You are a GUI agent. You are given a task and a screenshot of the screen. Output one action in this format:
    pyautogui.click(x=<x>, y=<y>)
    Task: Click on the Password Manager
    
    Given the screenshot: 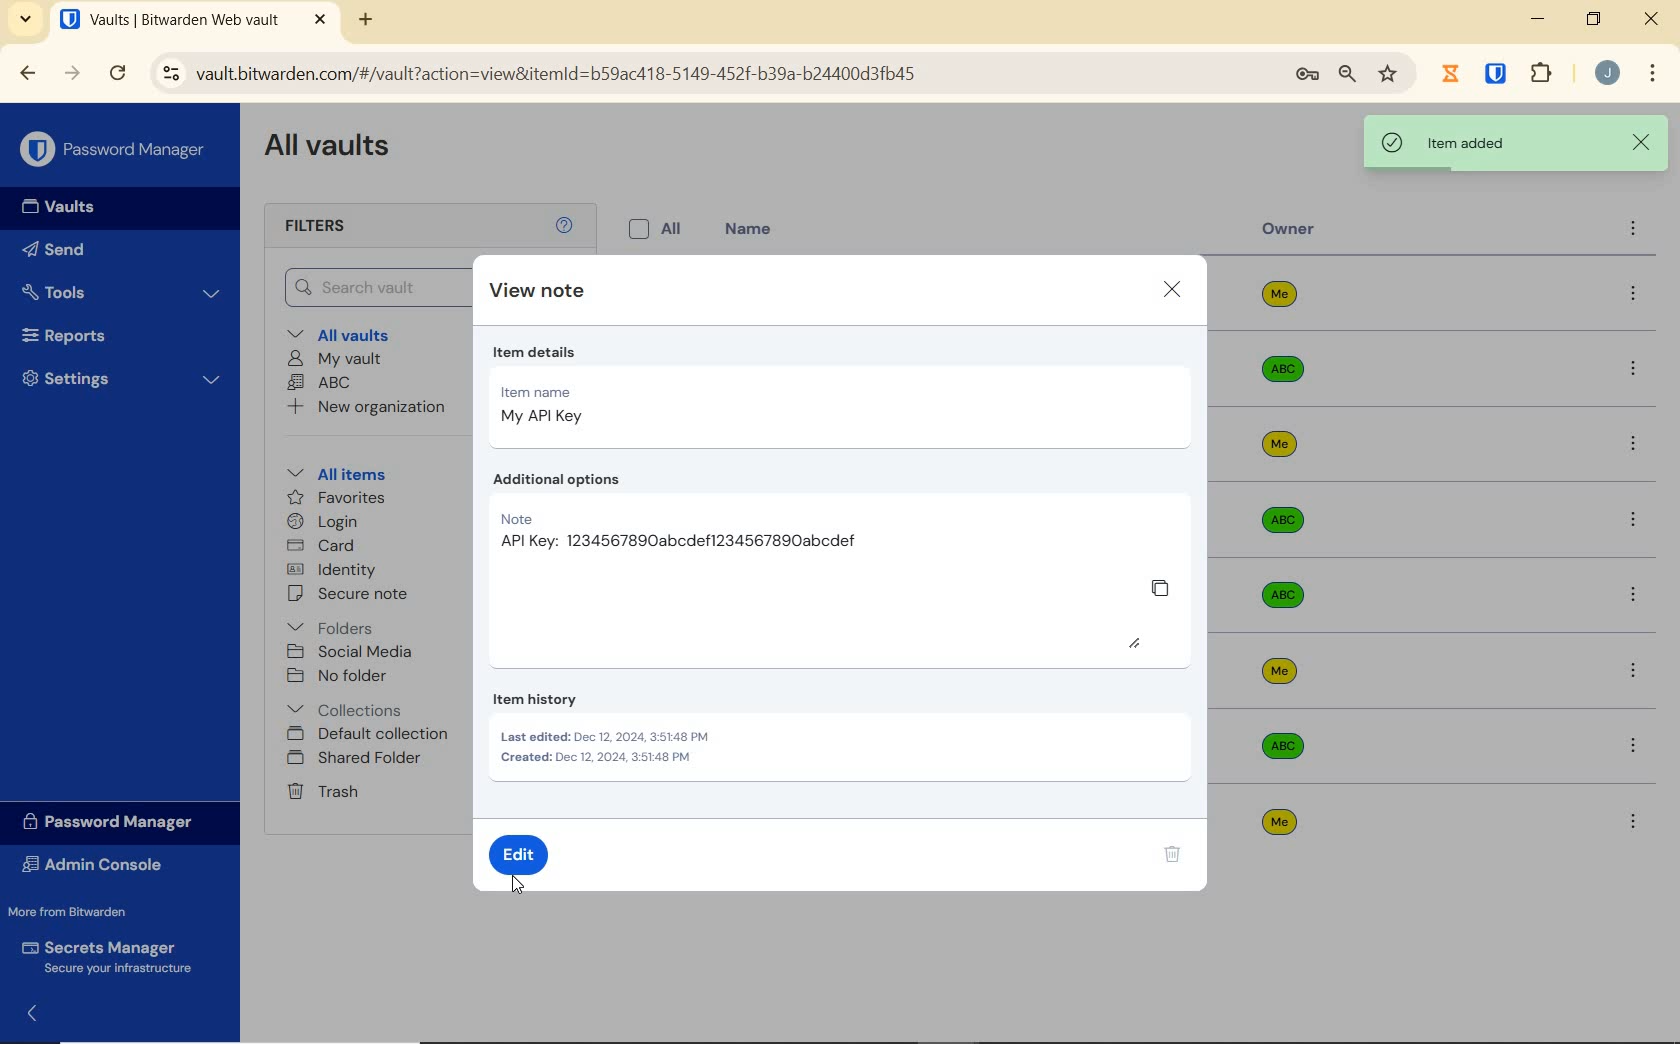 What is the action you would take?
    pyautogui.click(x=115, y=148)
    